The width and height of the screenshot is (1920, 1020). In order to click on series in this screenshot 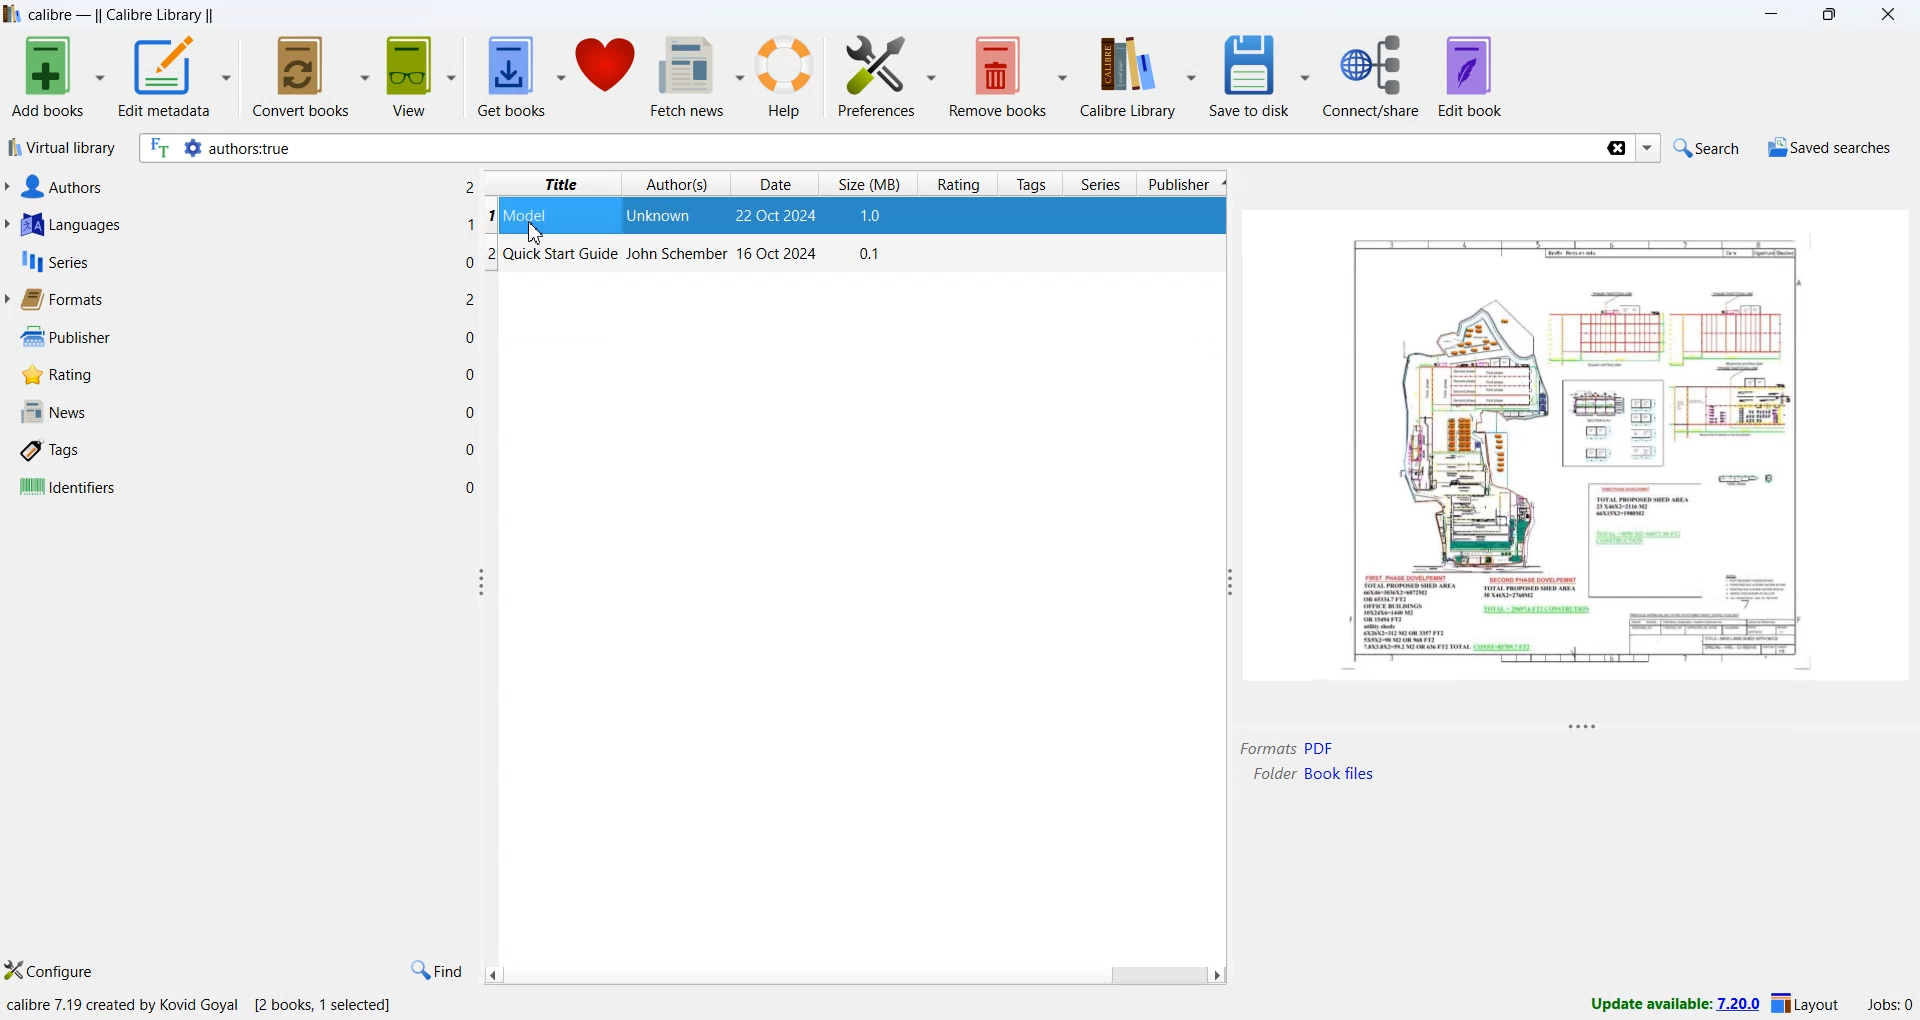, I will do `click(1101, 186)`.